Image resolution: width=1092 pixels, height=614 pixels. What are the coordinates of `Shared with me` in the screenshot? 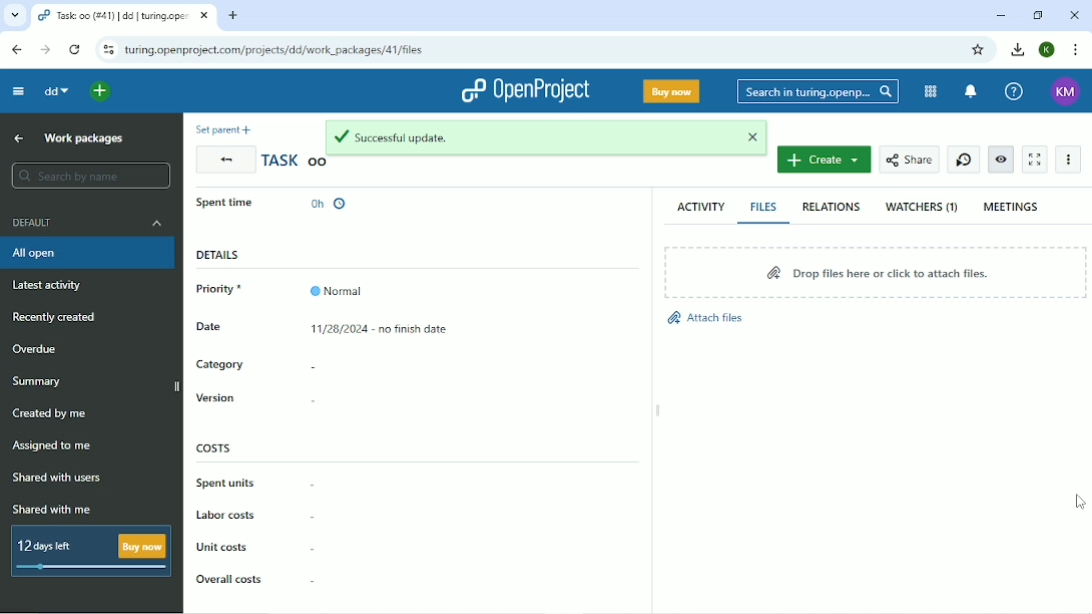 It's located at (53, 509).